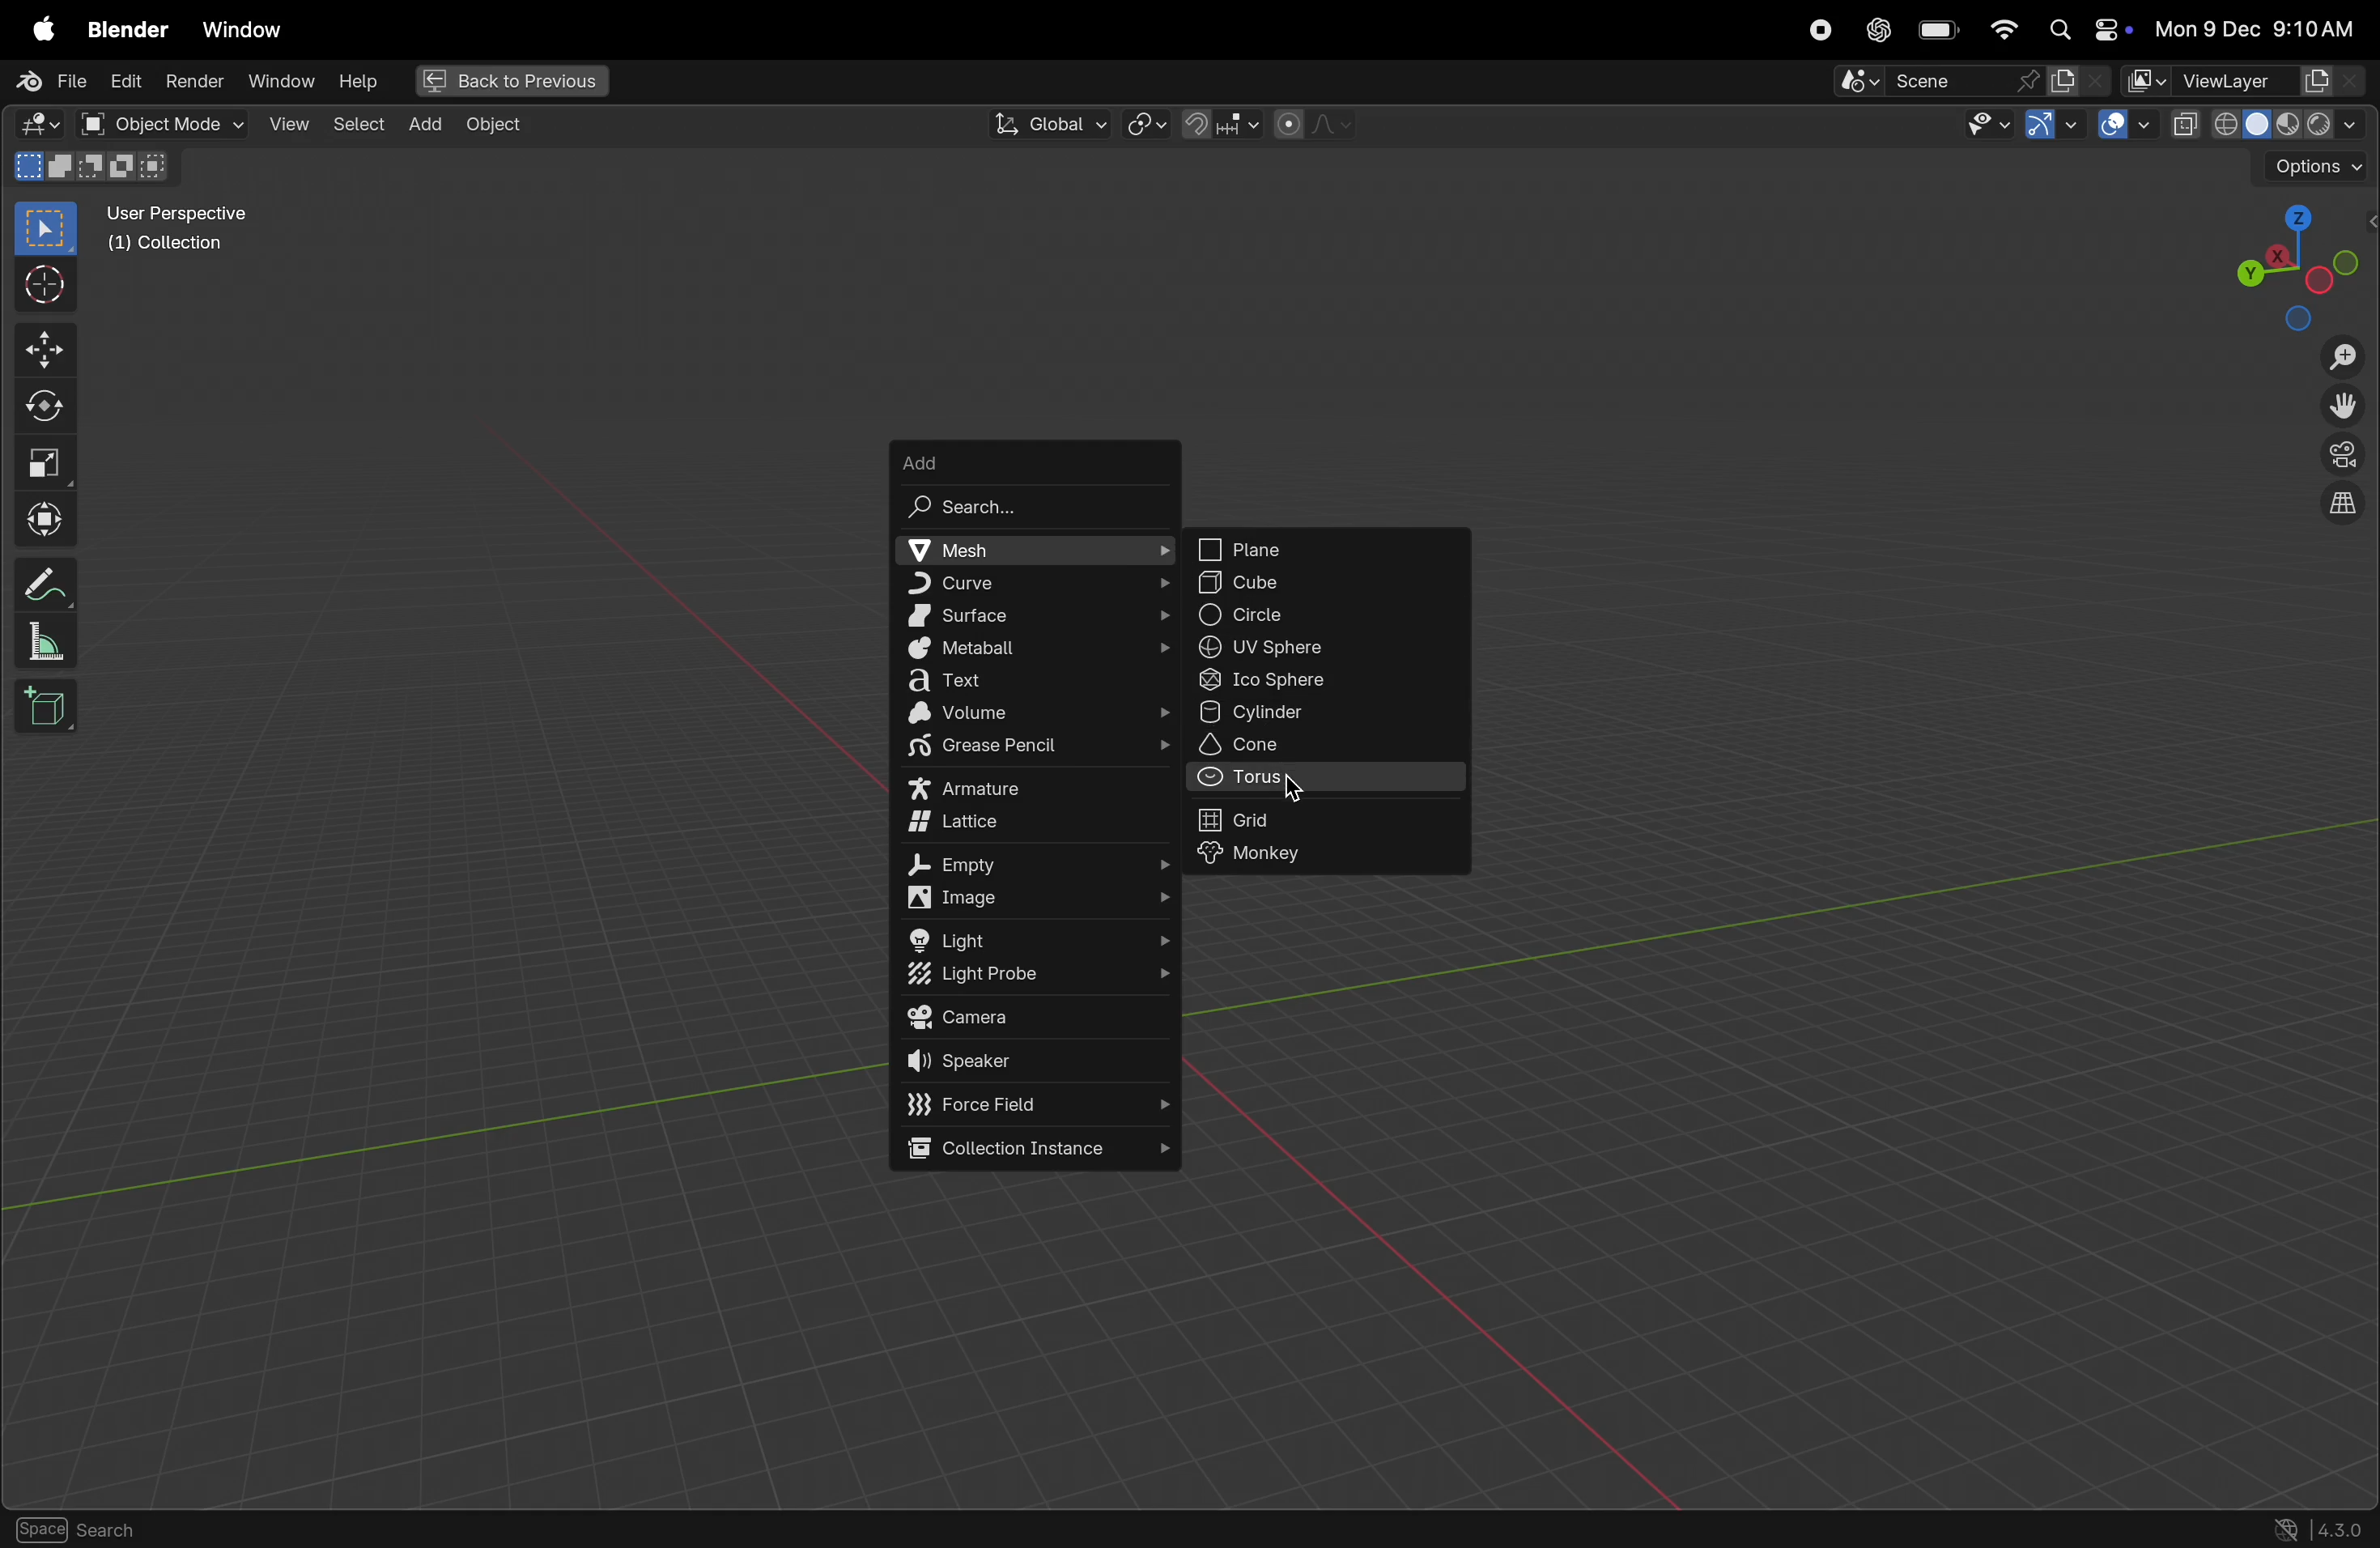 The image size is (2380, 1548). I want to click on plane, so click(1326, 550).